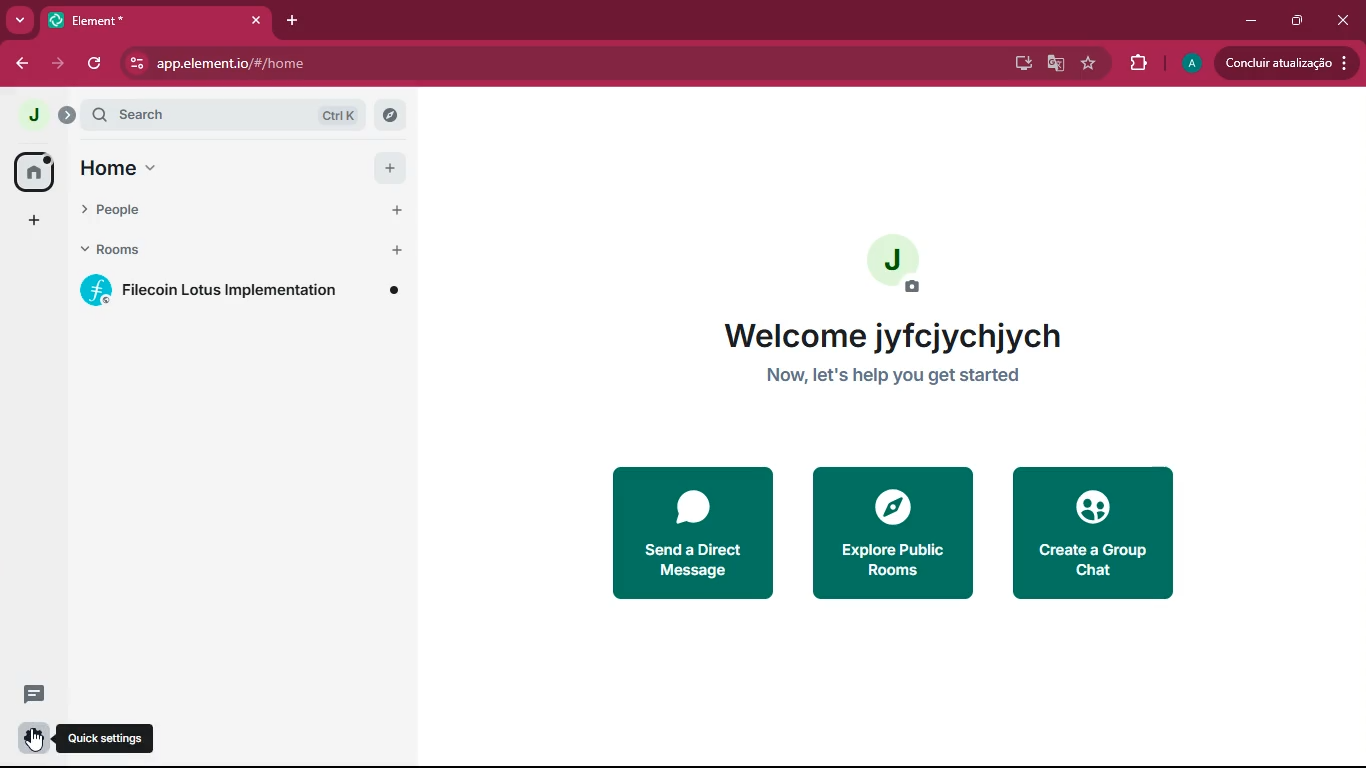 The height and width of the screenshot is (768, 1366). Describe the element at coordinates (1054, 64) in the screenshot. I see `google translate` at that location.